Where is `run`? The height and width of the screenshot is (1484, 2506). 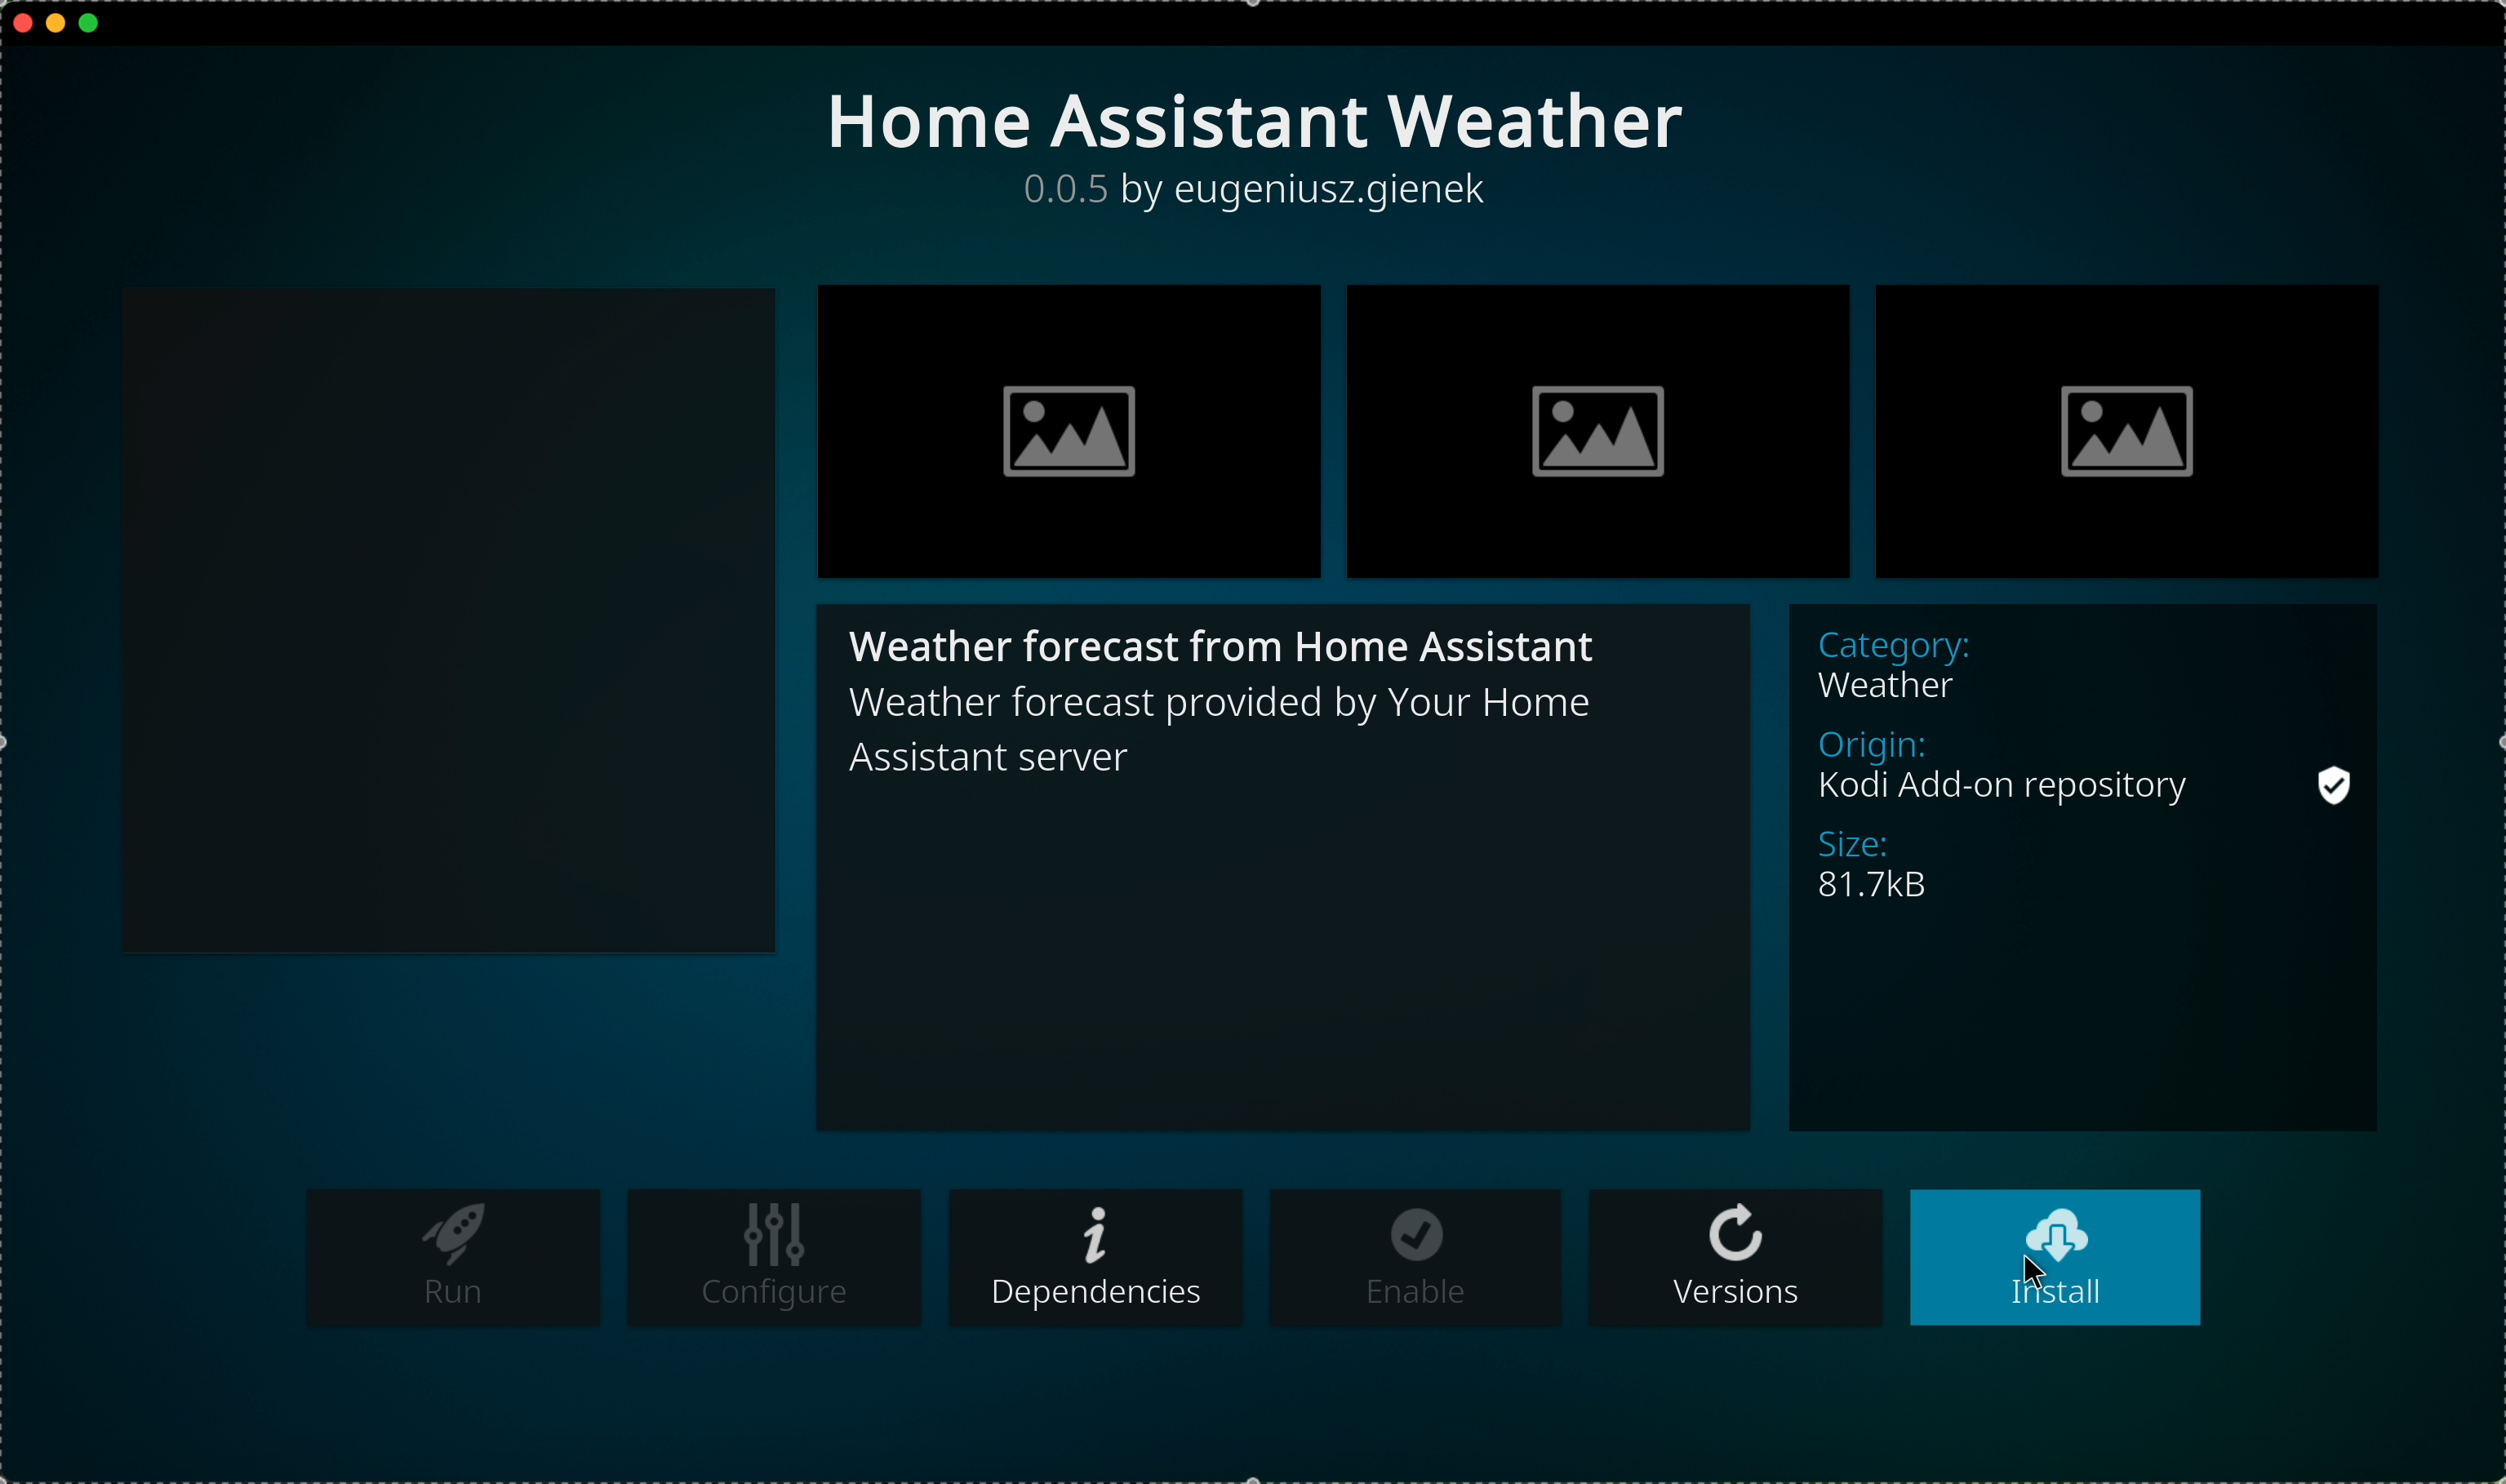 run is located at coordinates (452, 1253).